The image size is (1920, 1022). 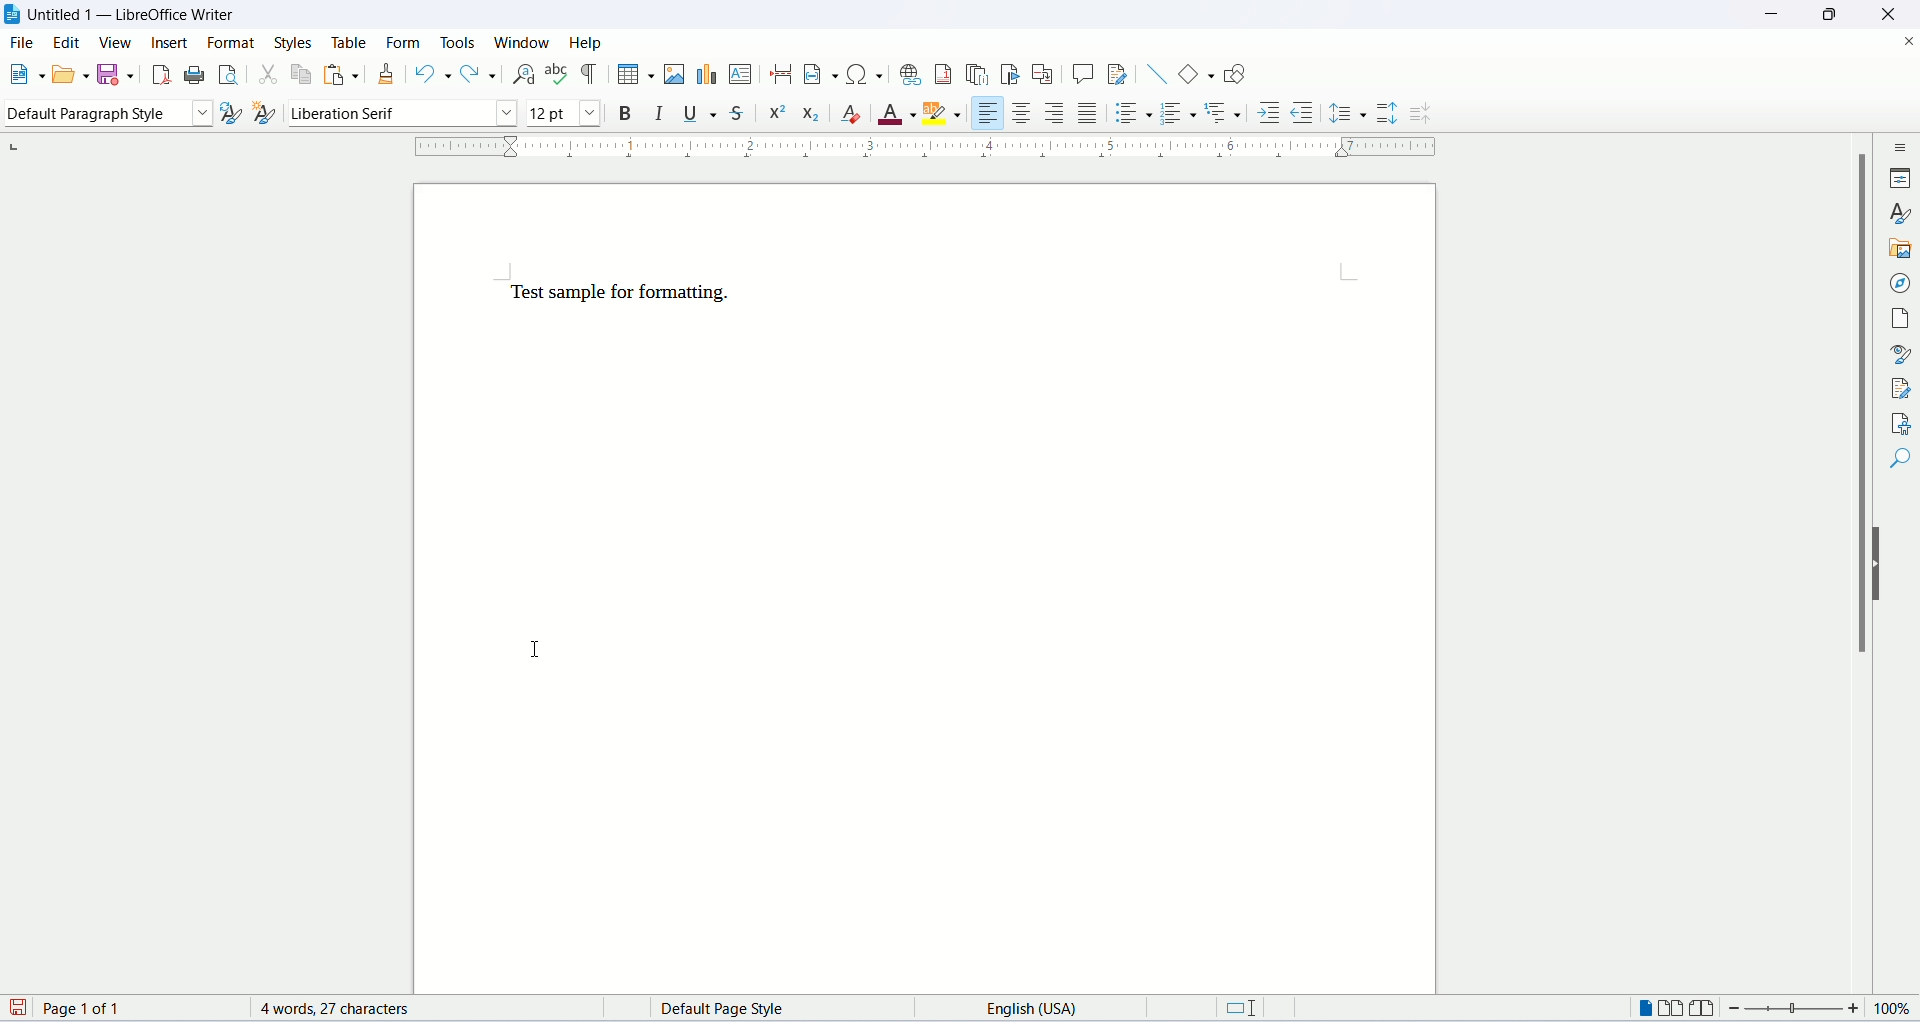 What do you see at coordinates (117, 75) in the screenshot?
I see `save` at bounding box center [117, 75].